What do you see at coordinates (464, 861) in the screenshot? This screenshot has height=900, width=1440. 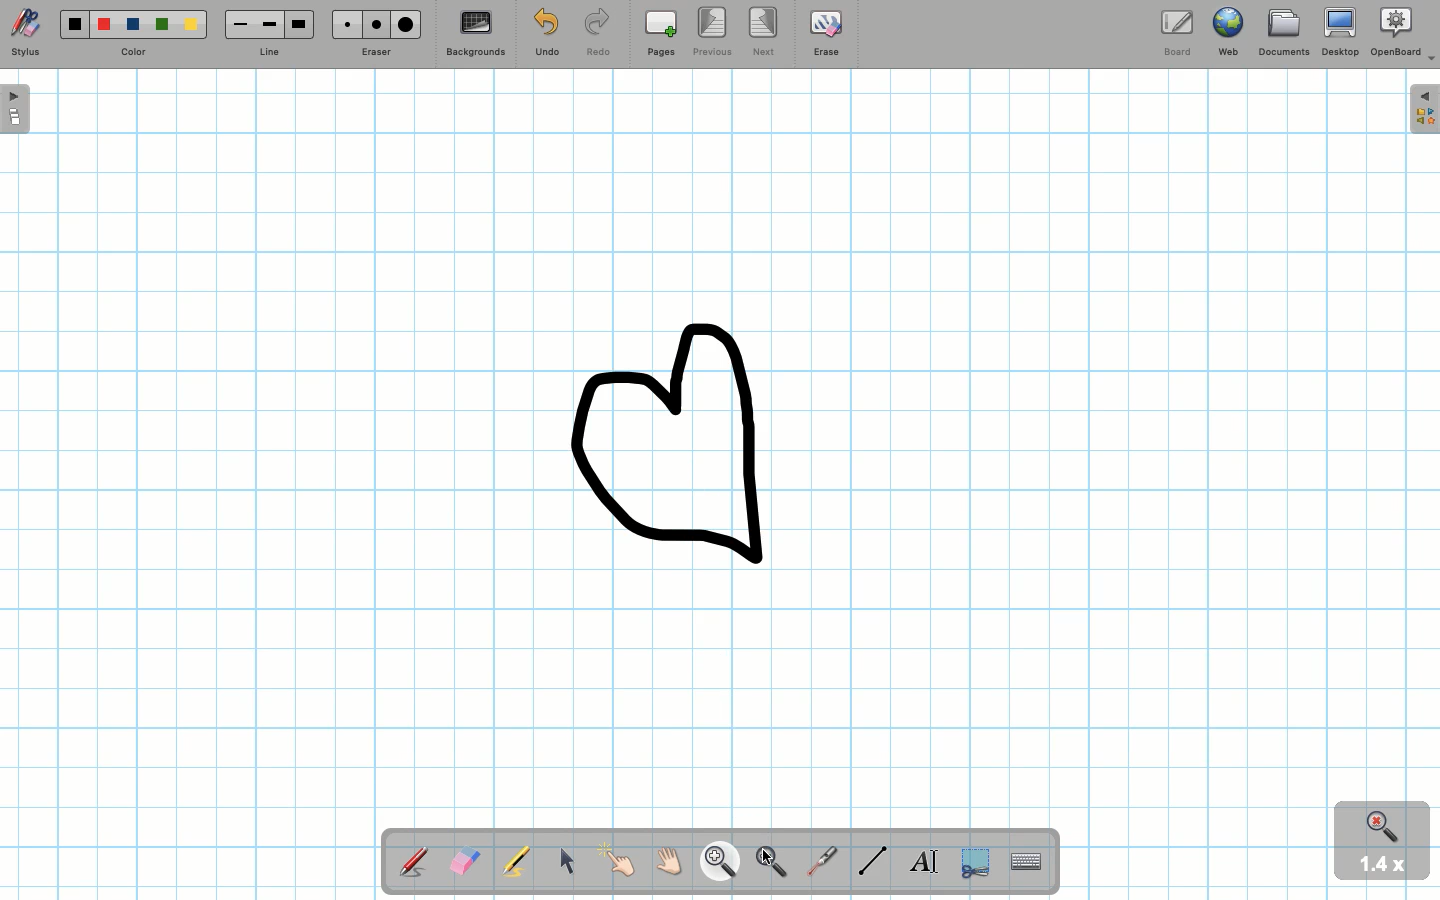 I see `Eraser` at bounding box center [464, 861].